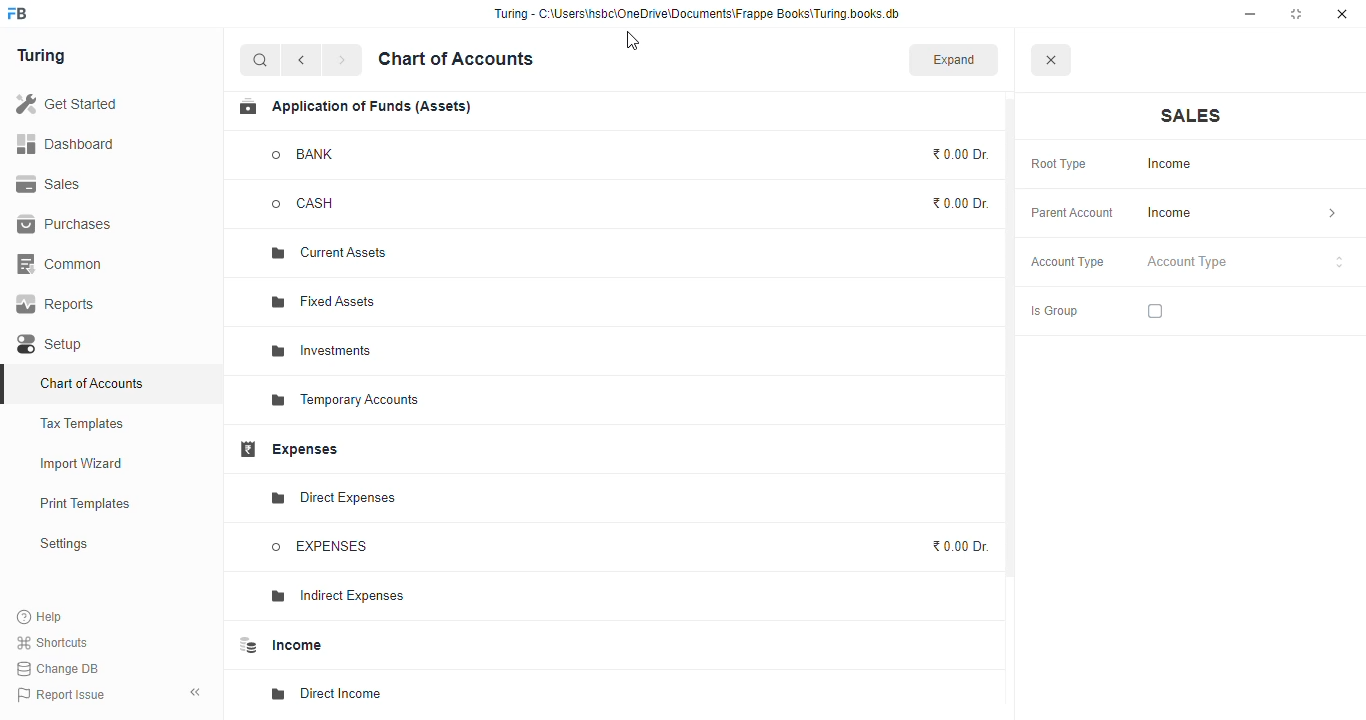 The height and width of the screenshot is (720, 1366). Describe the element at coordinates (696, 13) in the screenshot. I see `“Turing - C:\Users\hsbc\OneDrive\Documents\Frappe Books\Turing books.db` at that location.